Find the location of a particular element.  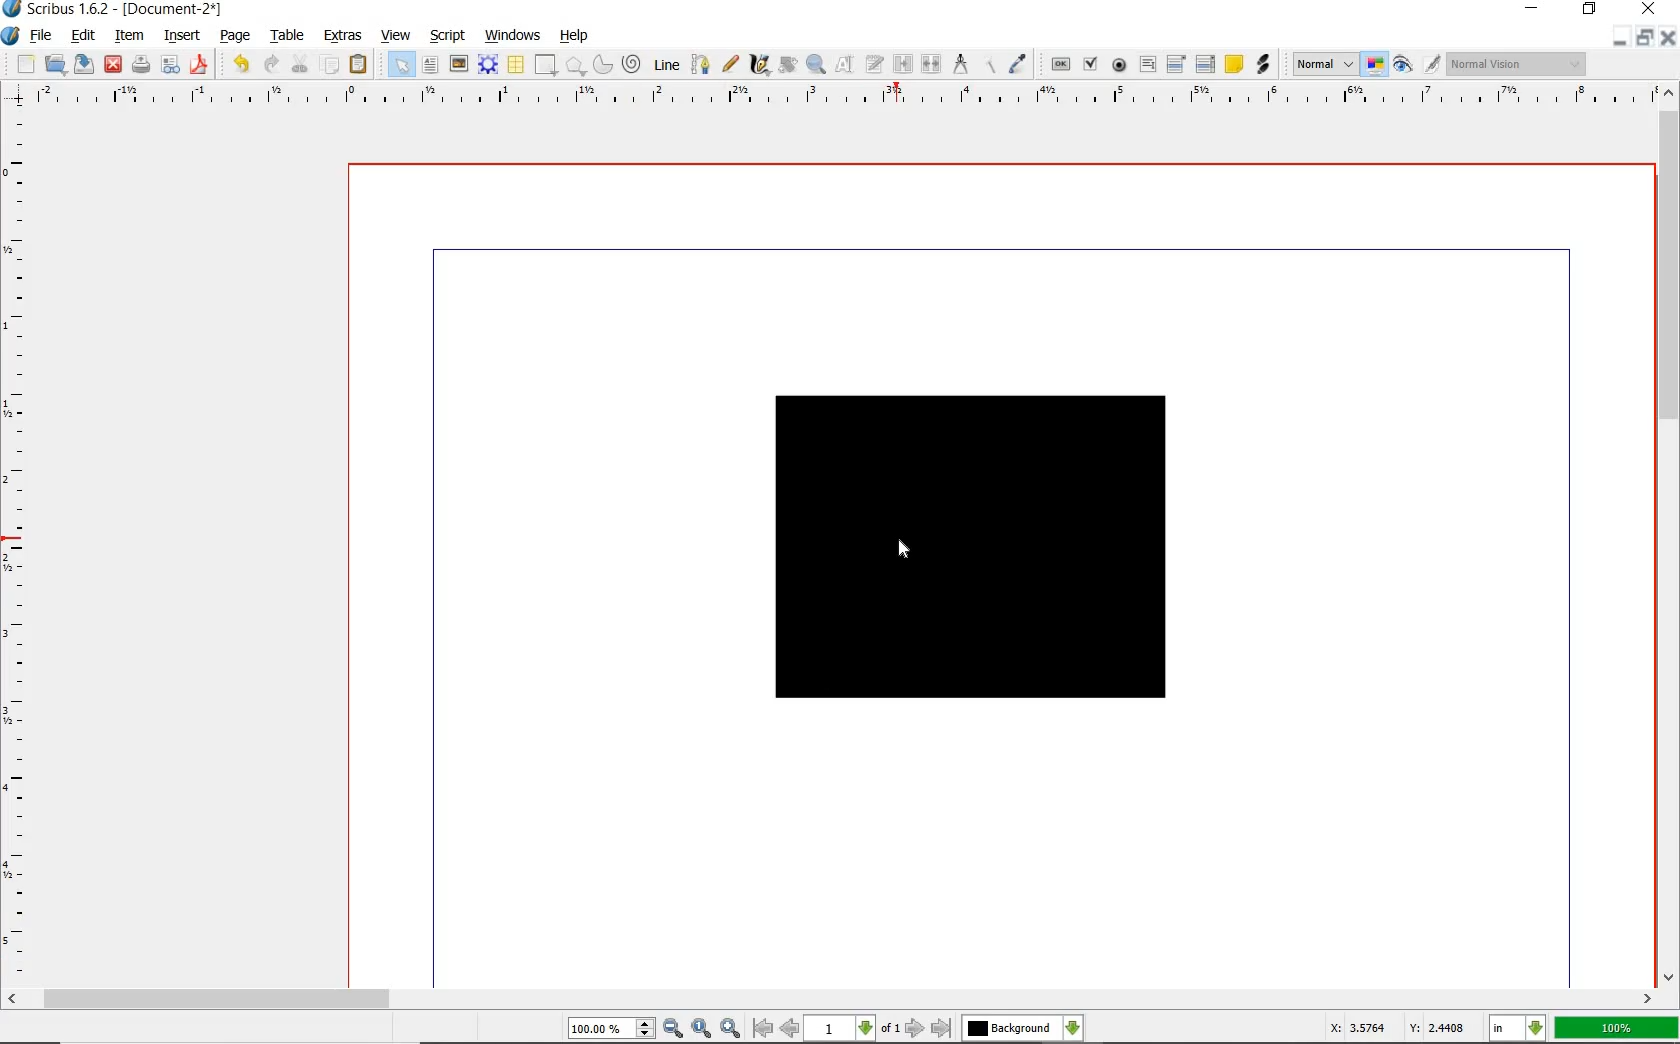

script is located at coordinates (449, 36).